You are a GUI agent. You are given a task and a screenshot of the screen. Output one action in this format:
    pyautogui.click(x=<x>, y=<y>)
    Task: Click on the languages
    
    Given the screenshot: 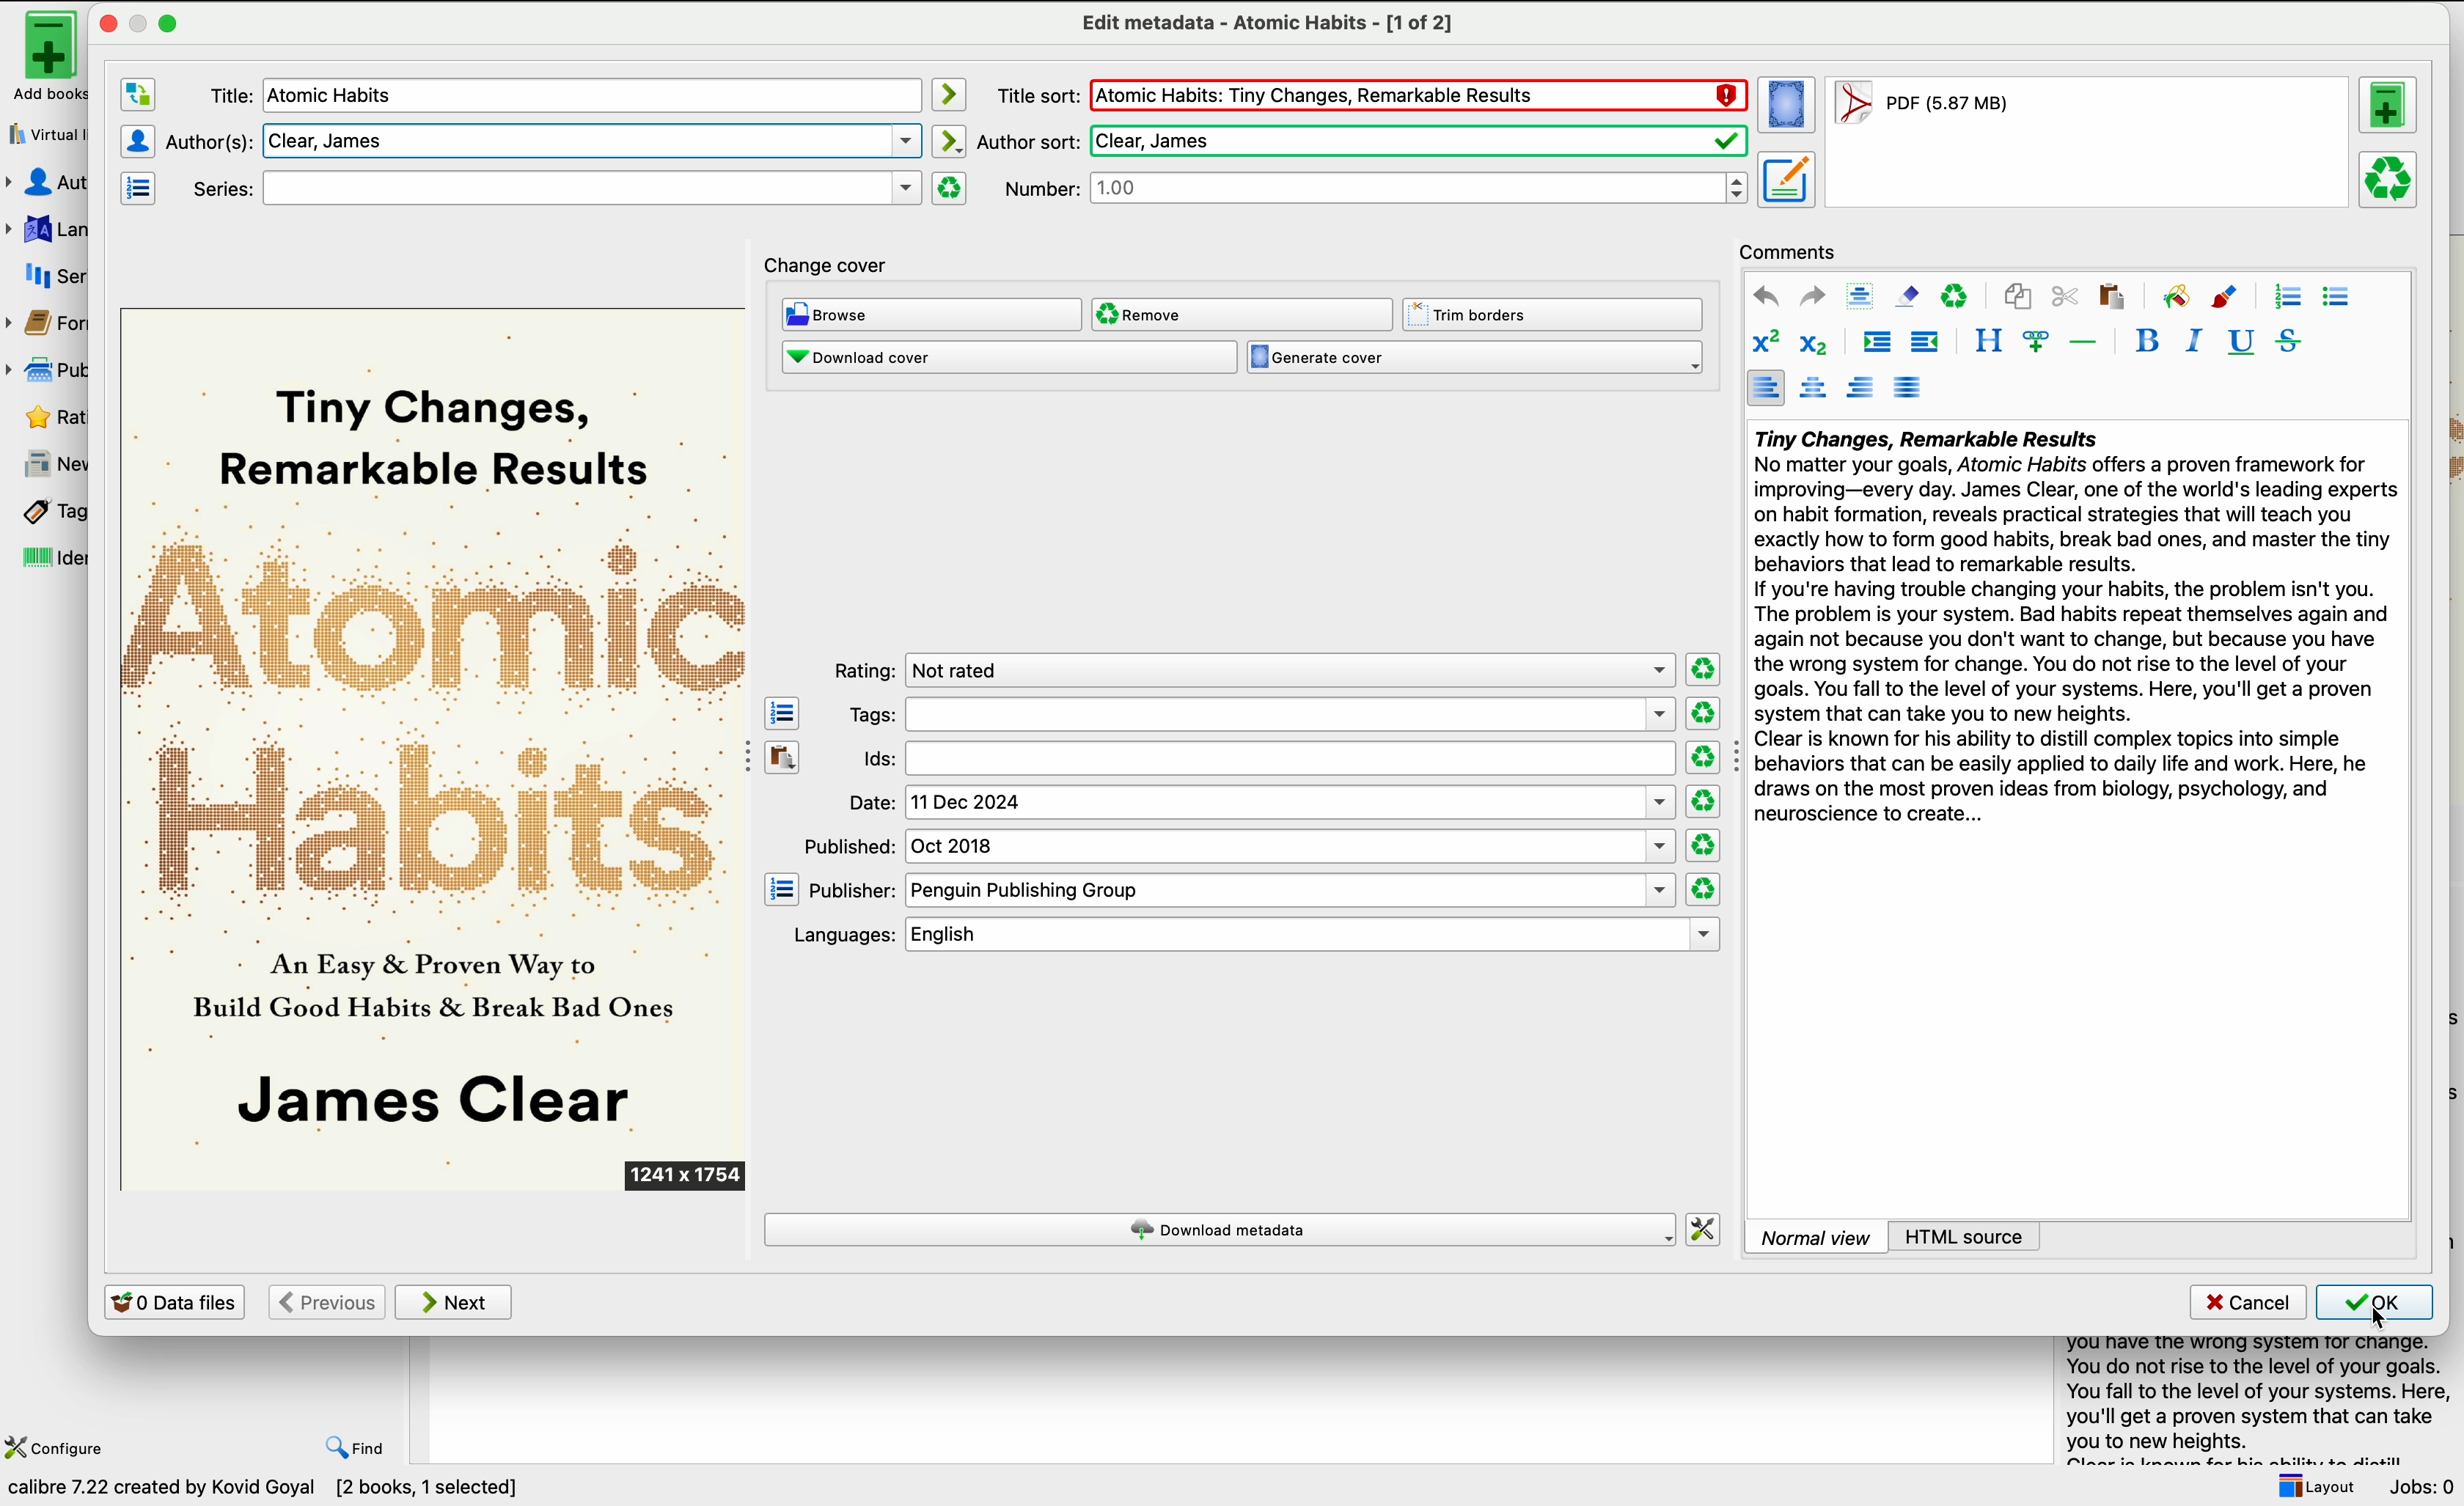 What is the action you would take?
    pyautogui.click(x=45, y=227)
    